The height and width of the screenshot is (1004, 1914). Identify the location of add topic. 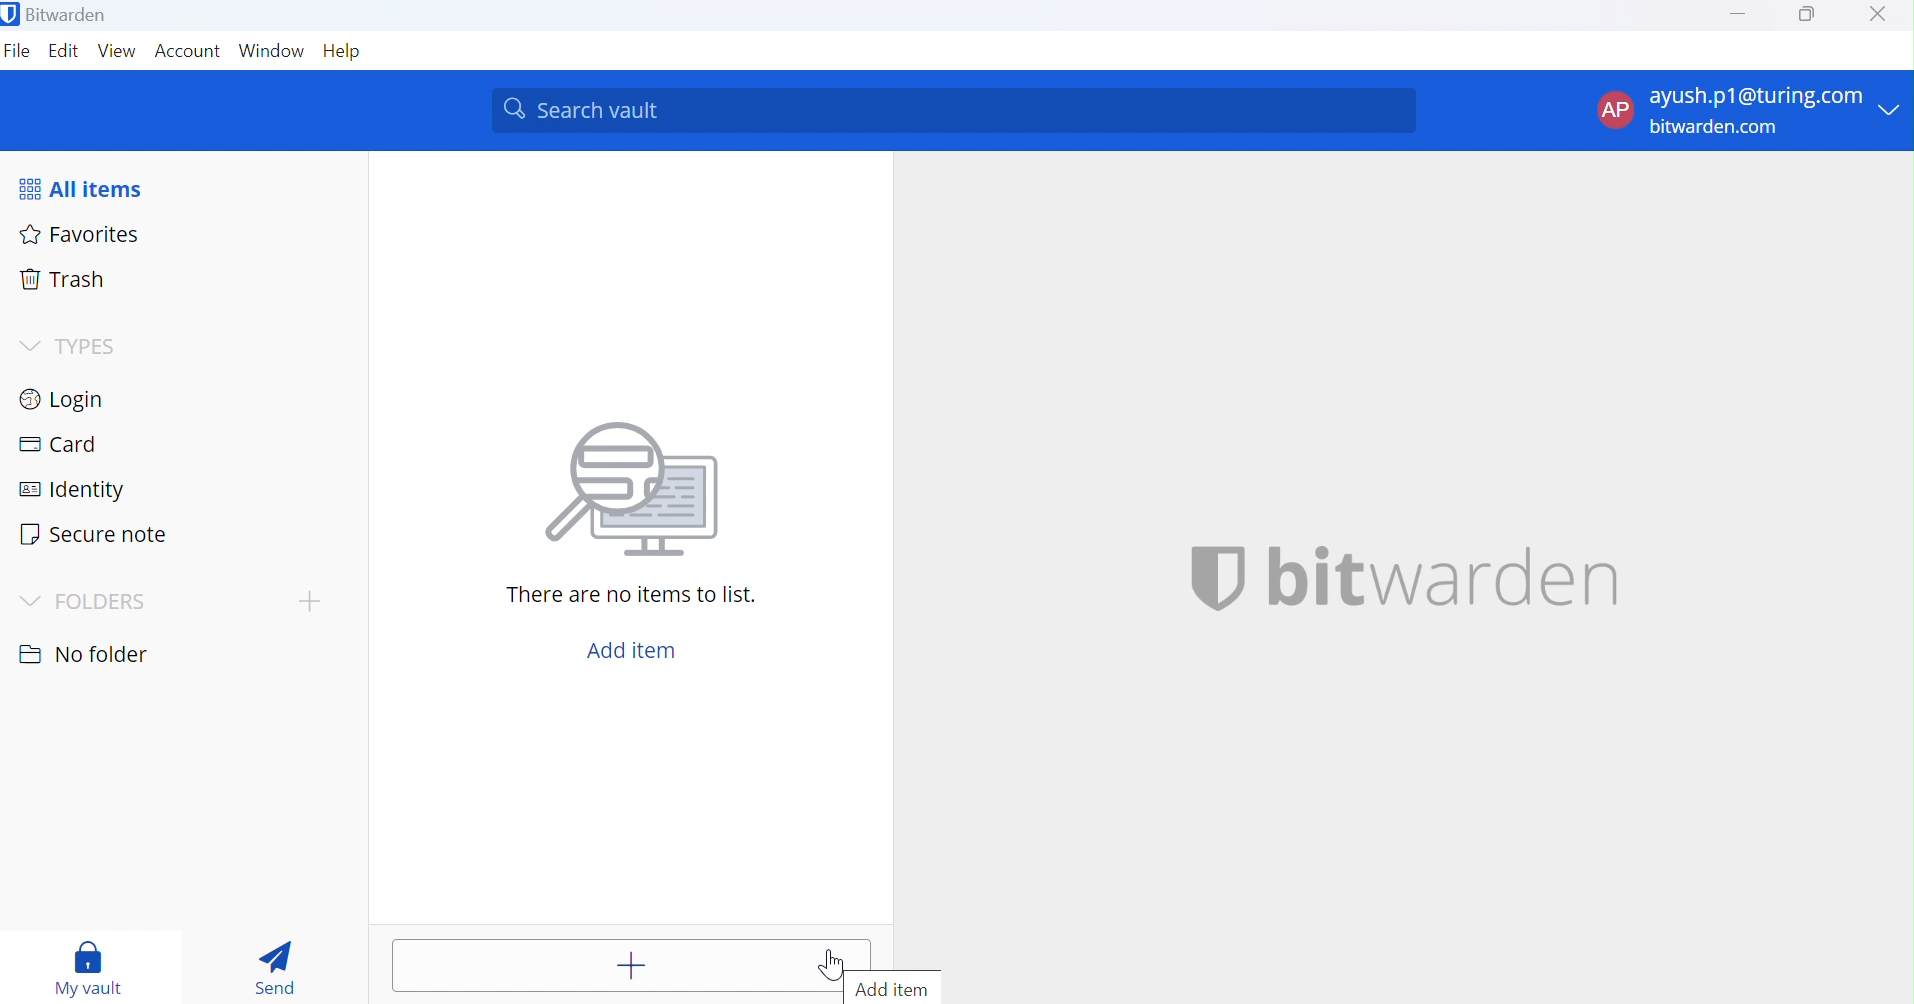
(310, 600).